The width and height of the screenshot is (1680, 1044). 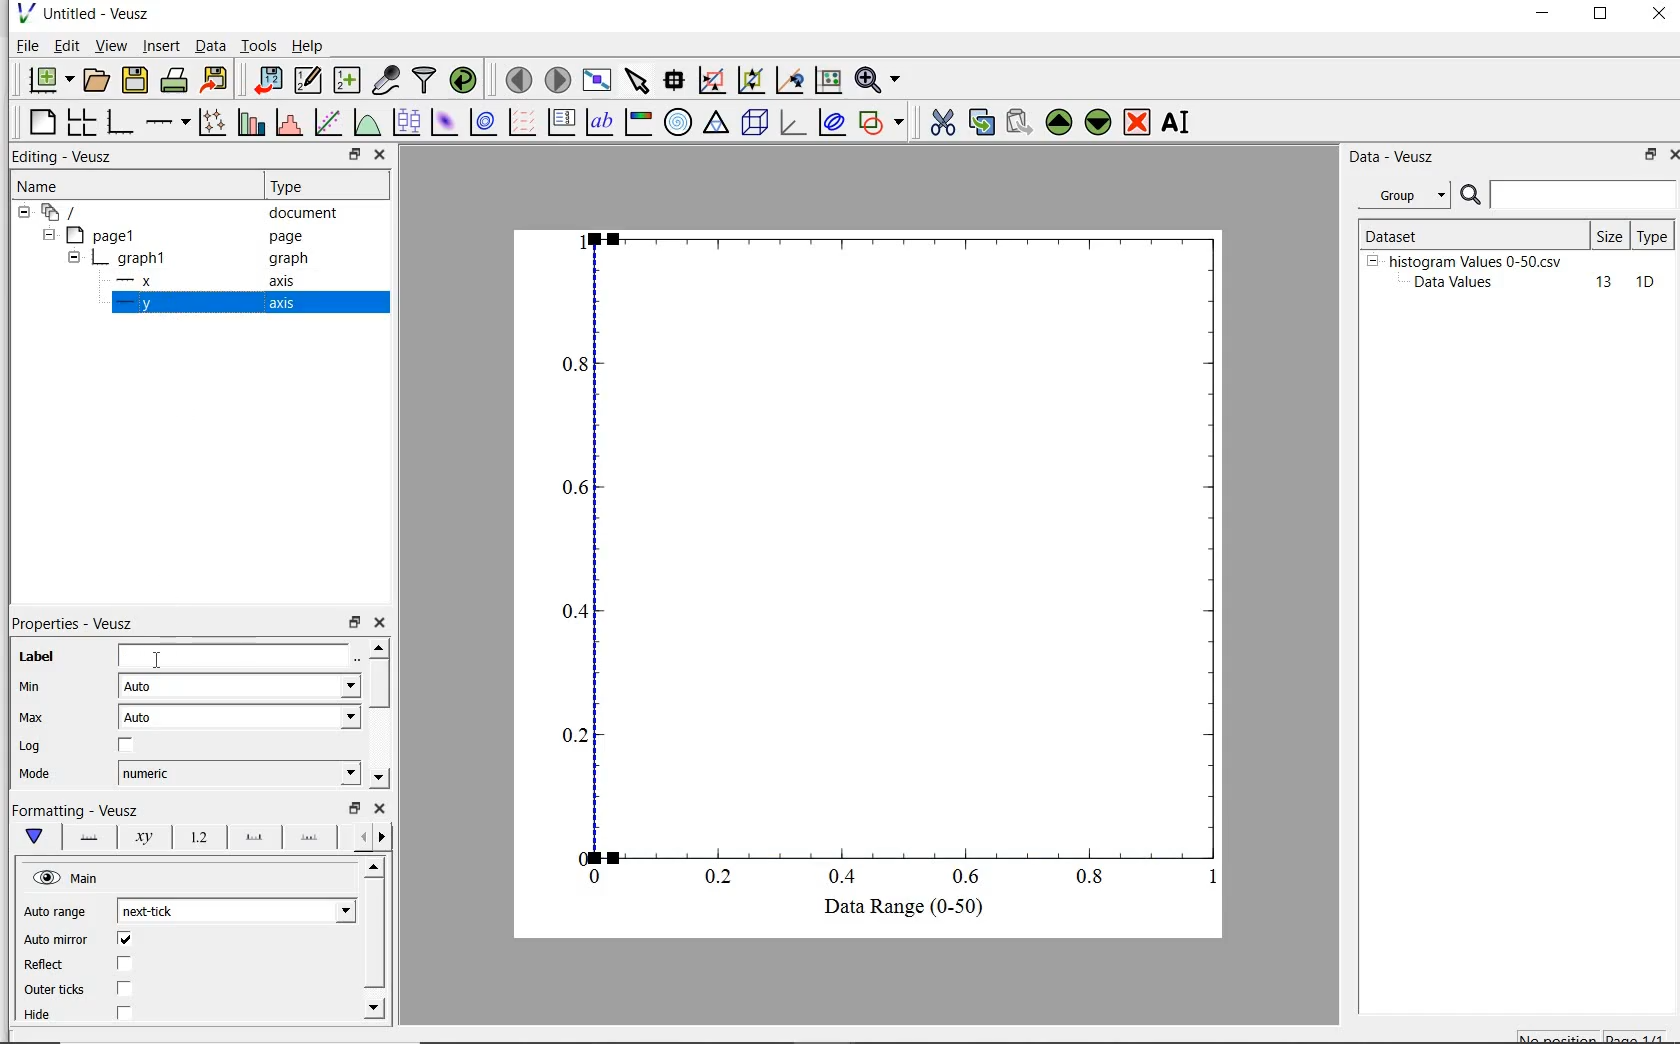 What do you see at coordinates (384, 837) in the screenshot?
I see `next options` at bounding box center [384, 837].